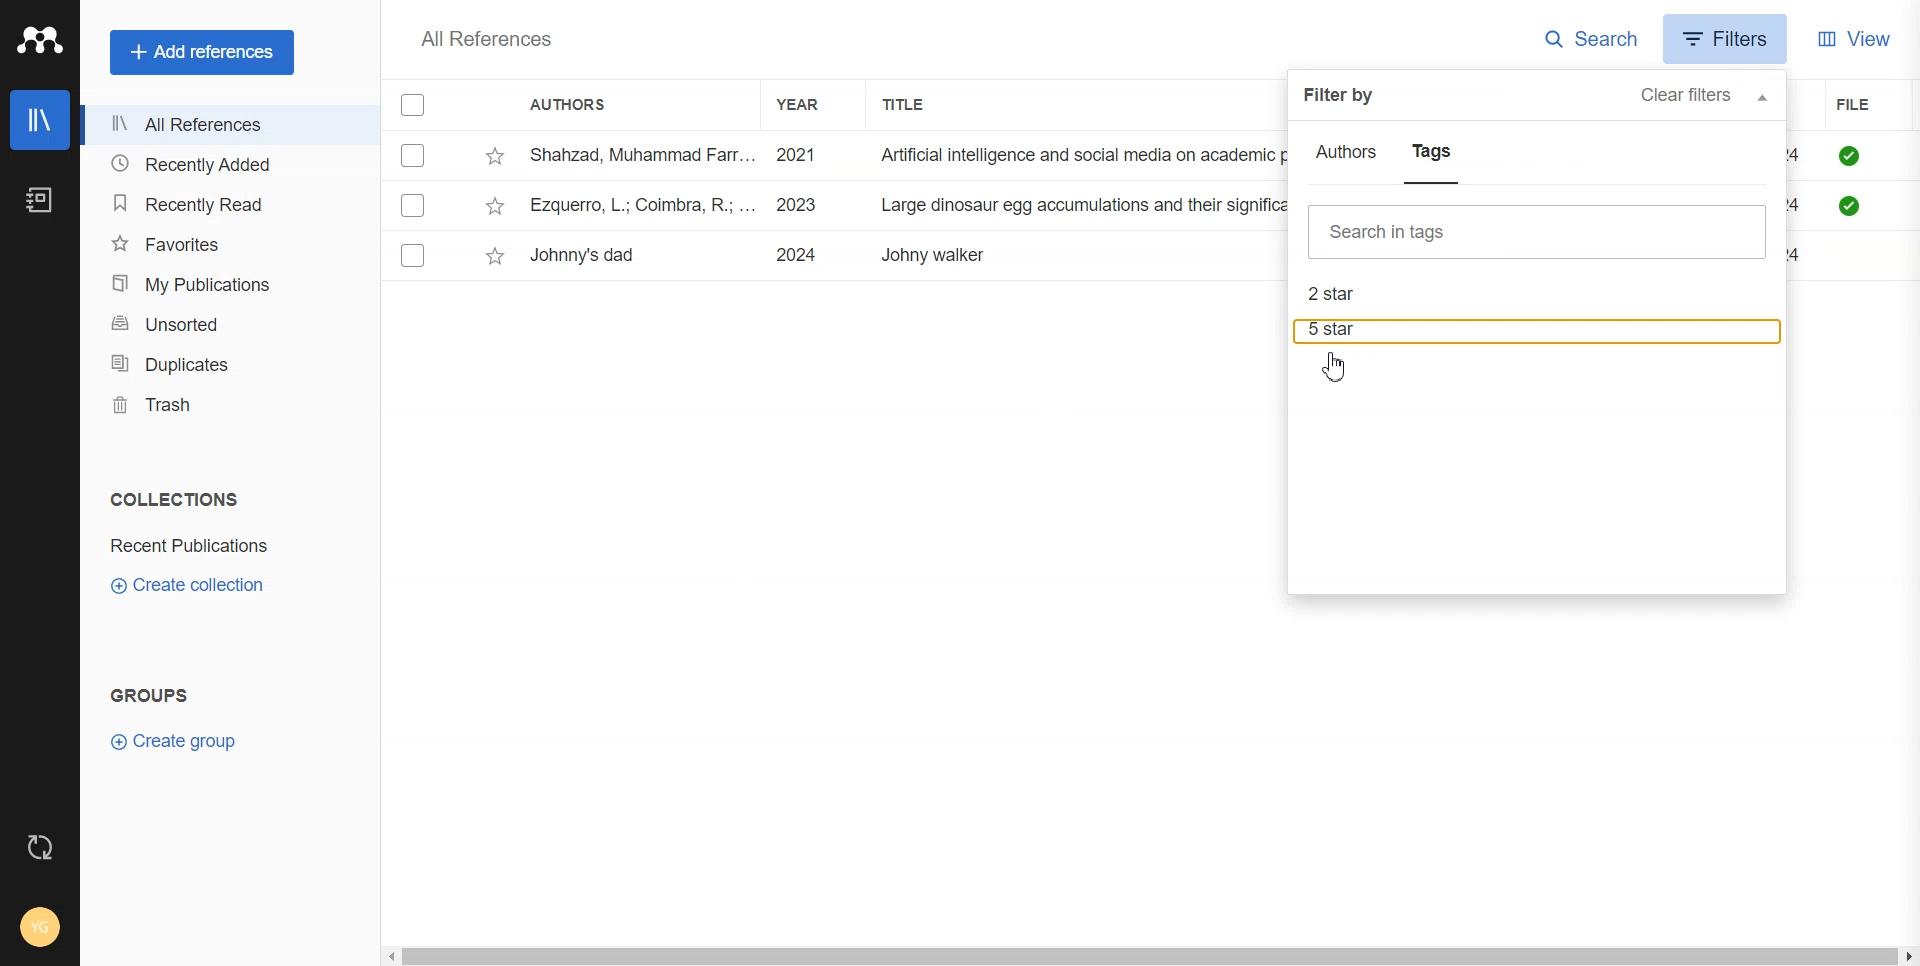  Describe the element at coordinates (150, 695) in the screenshot. I see `Text 2` at that location.